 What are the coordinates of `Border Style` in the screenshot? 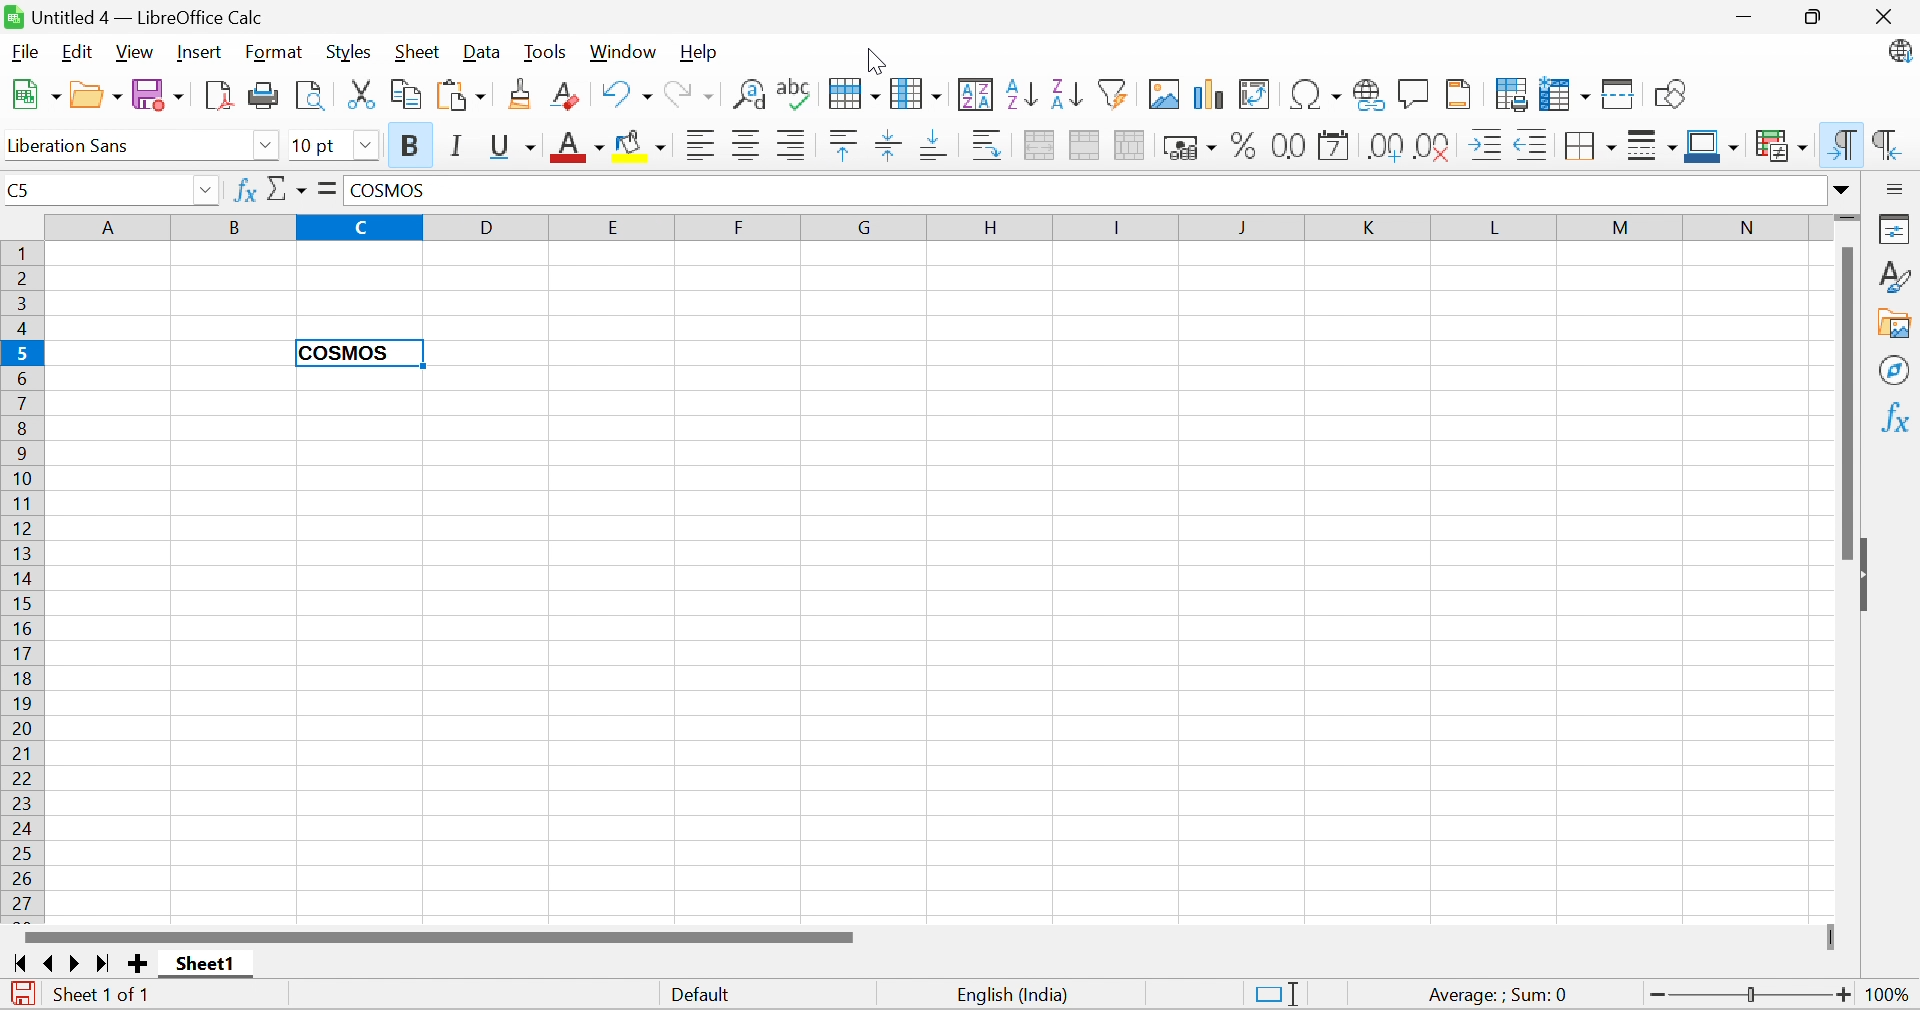 It's located at (1653, 146).